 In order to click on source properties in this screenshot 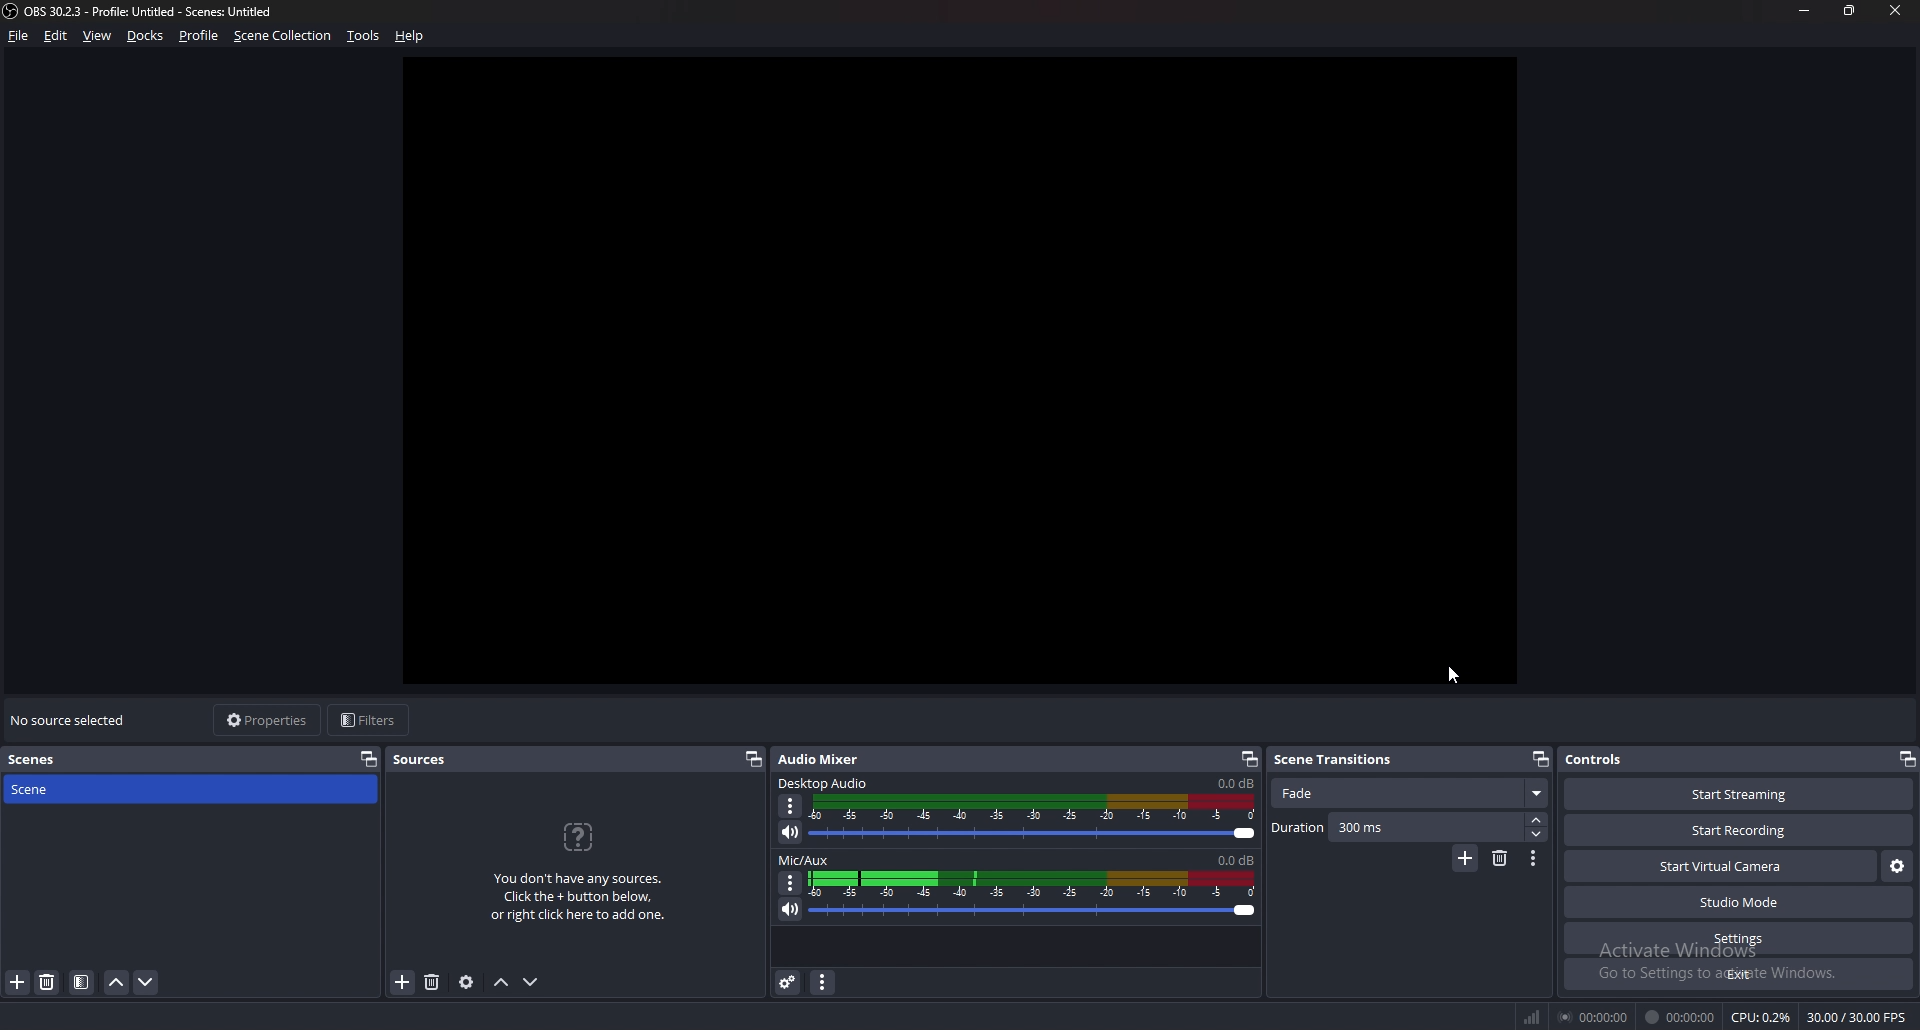, I will do `click(465, 983)`.